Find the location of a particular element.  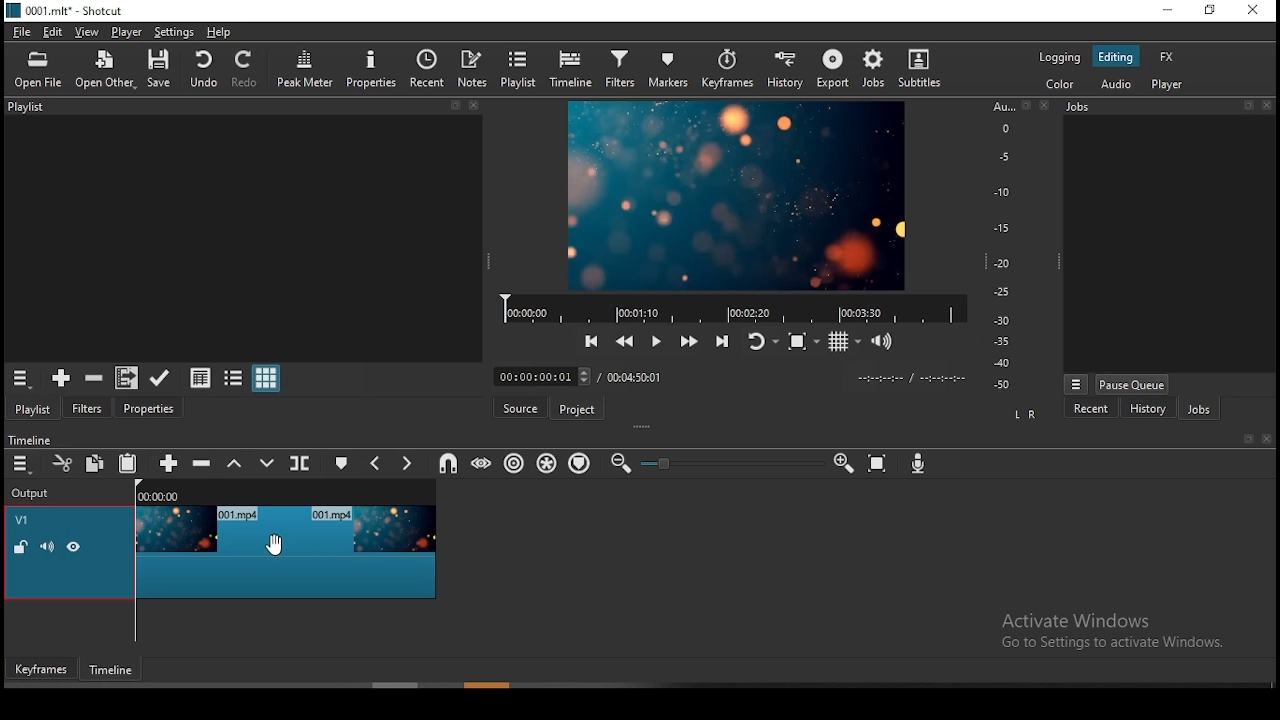

keyframes is located at coordinates (41, 669).